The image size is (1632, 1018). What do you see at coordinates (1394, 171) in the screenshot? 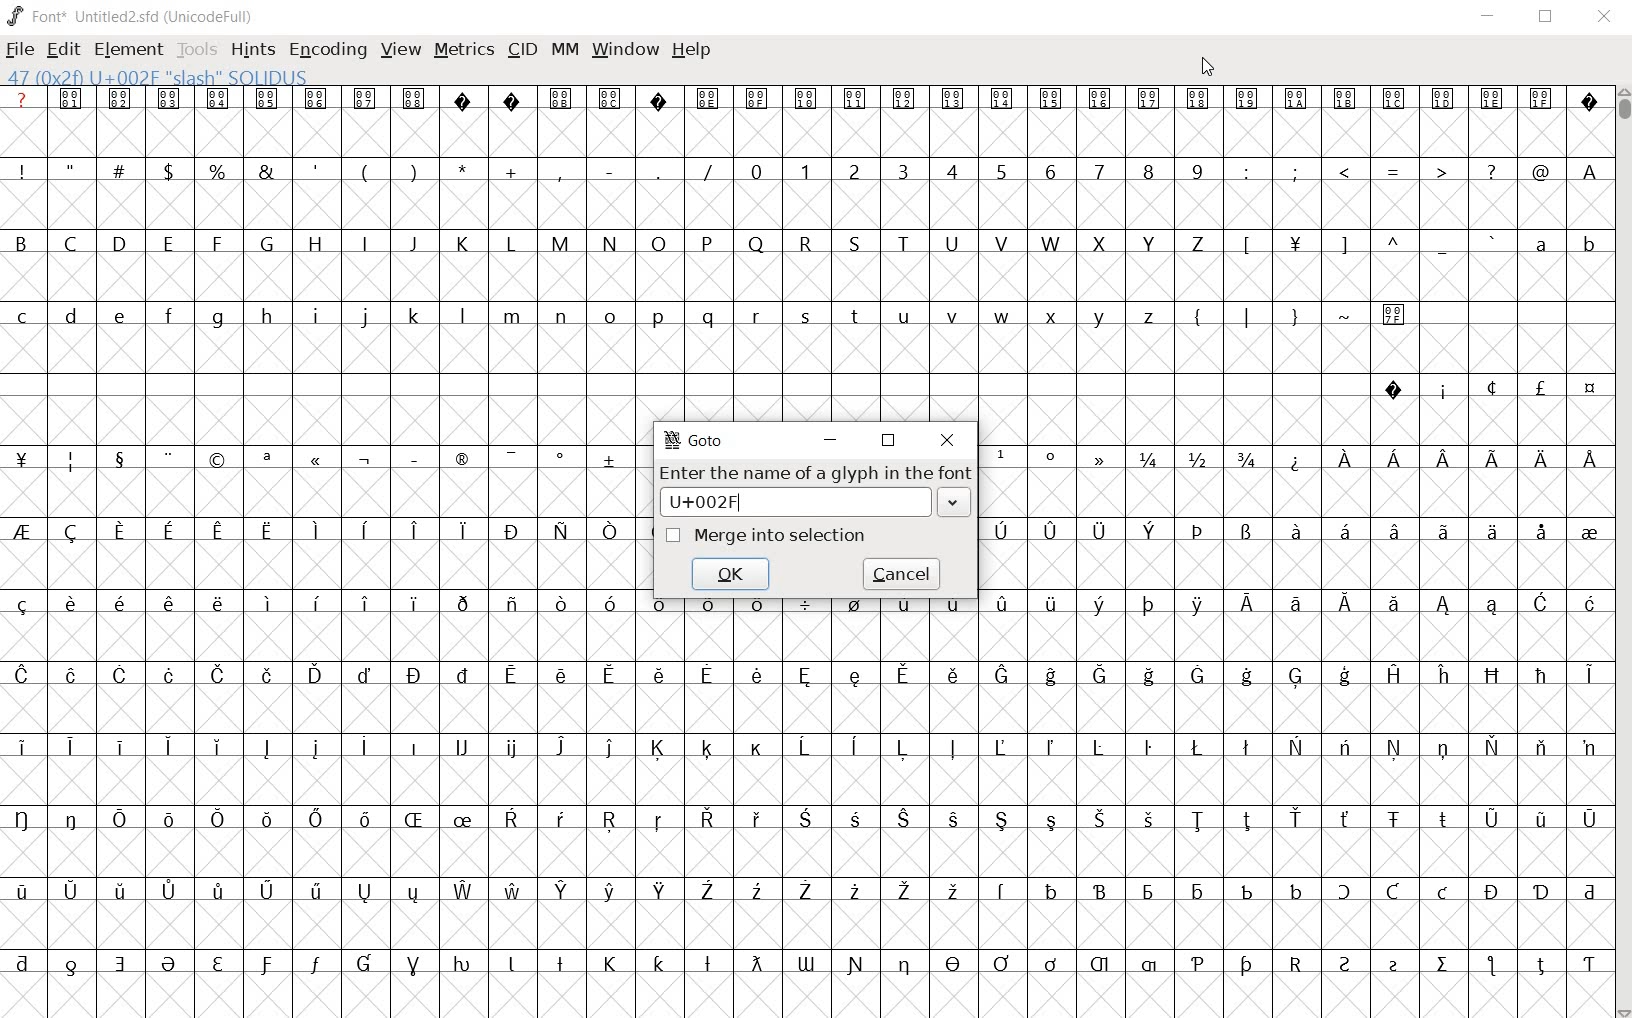
I see `symbols` at bounding box center [1394, 171].